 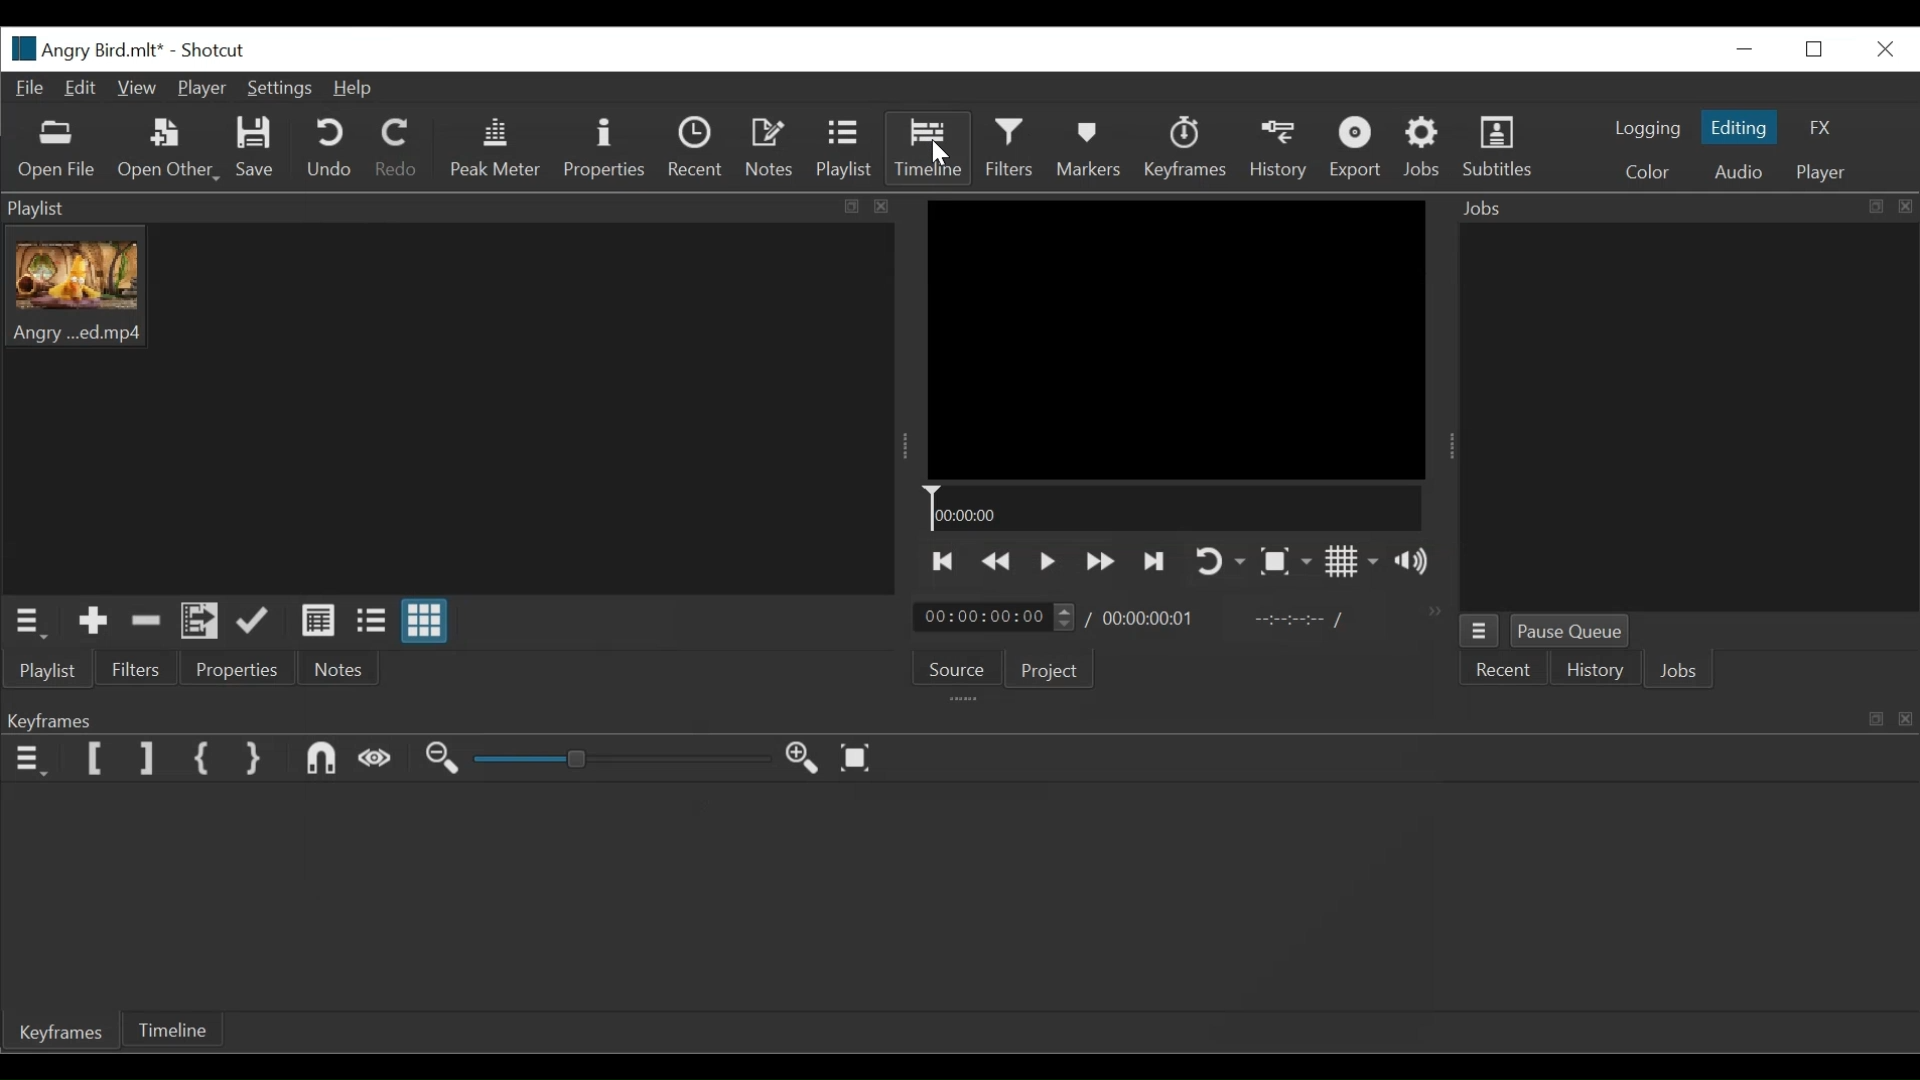 I want to click on Zoom timeline to fit, so click(x=855, y=759).